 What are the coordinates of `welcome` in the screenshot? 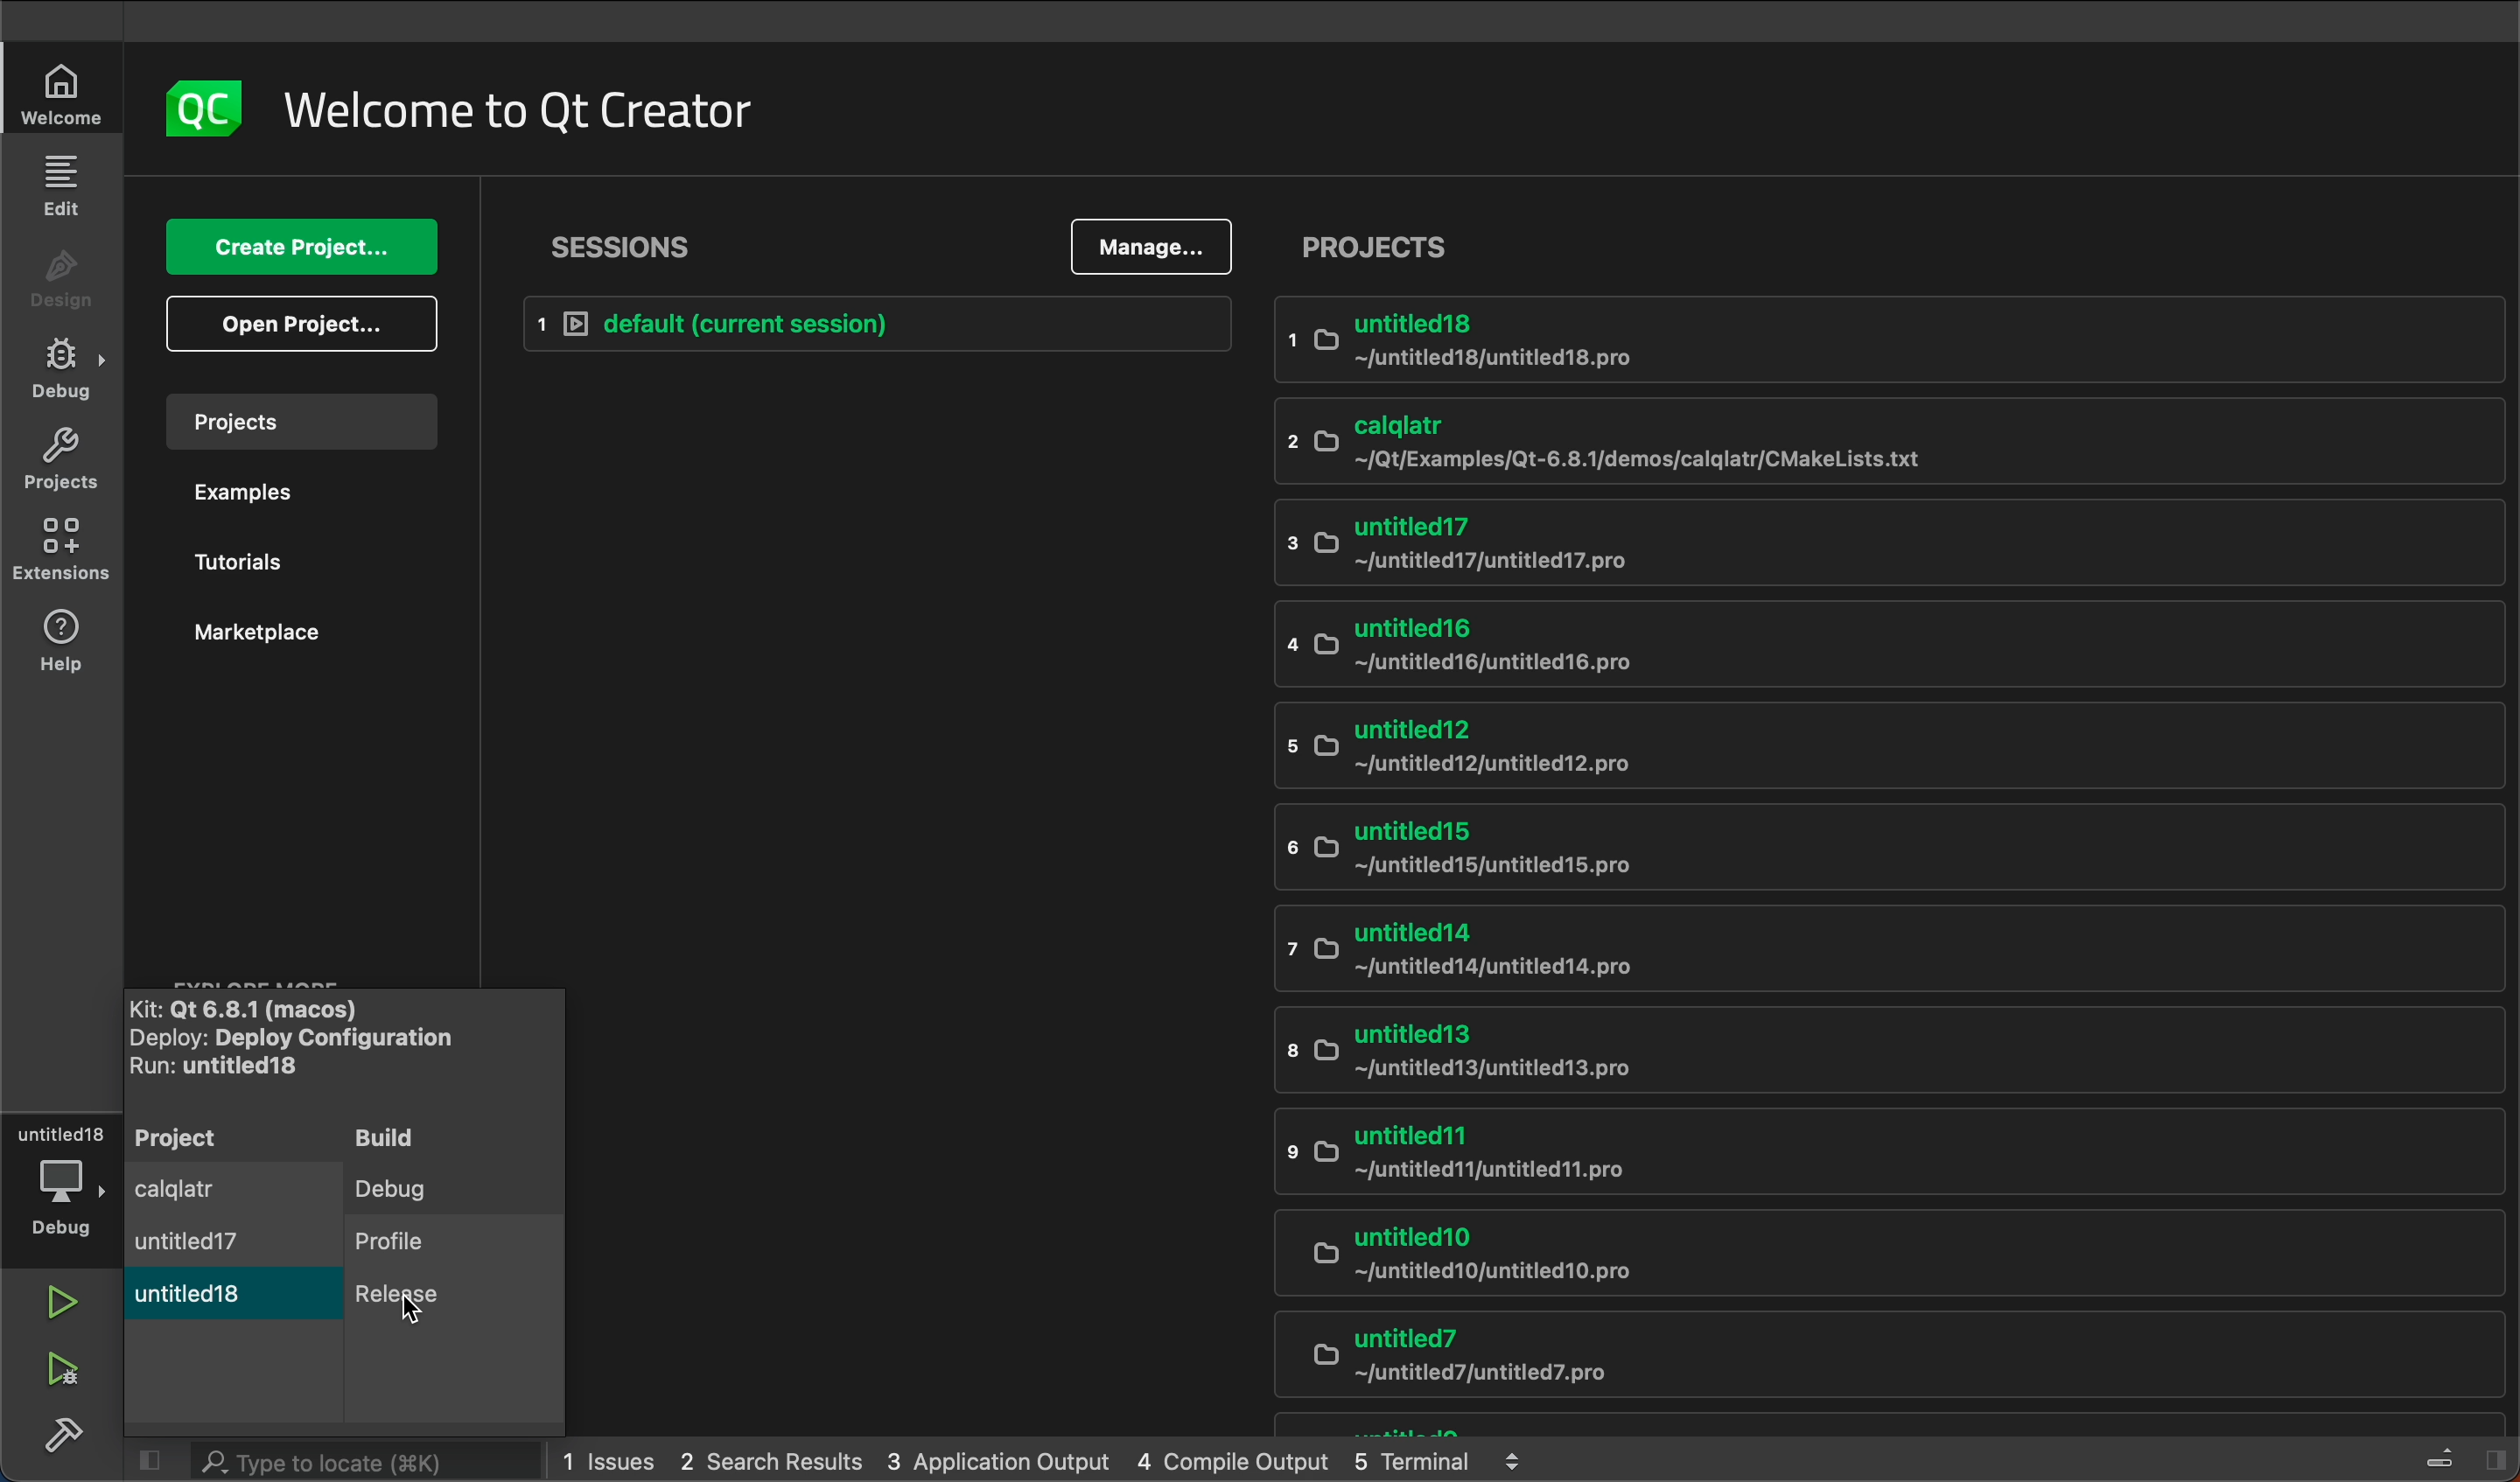 It's located at (57, 93).